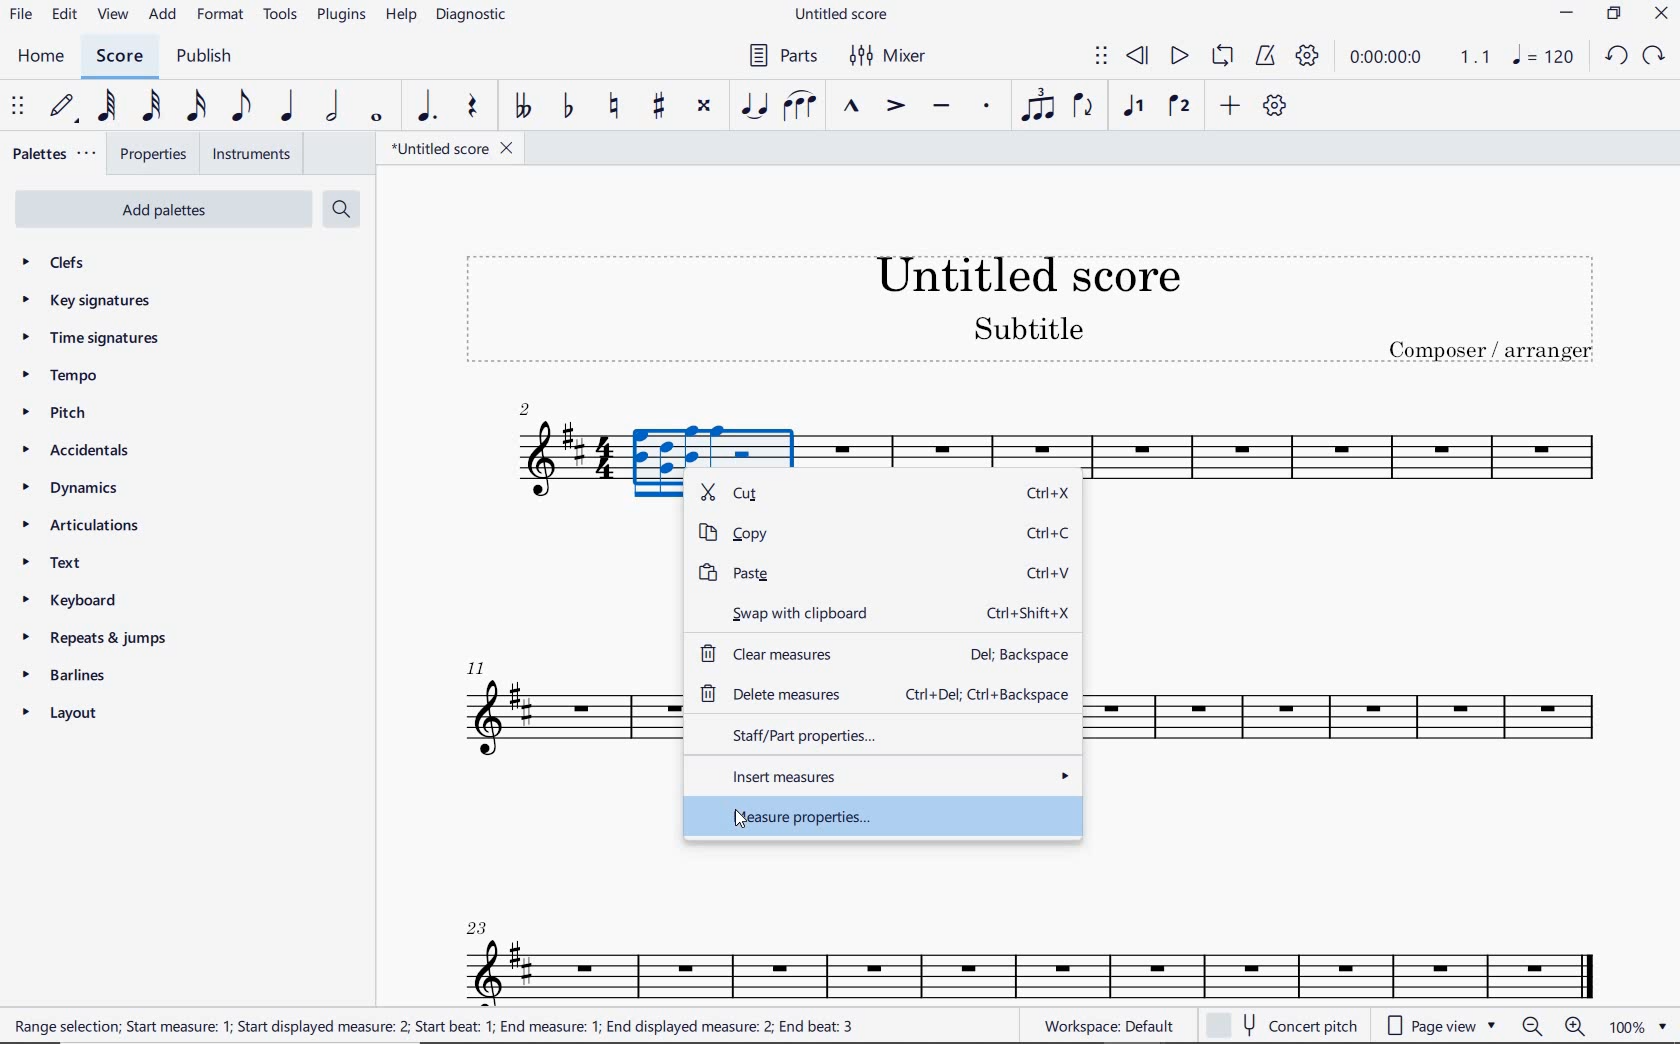 Image resolution: width=1680 pixels, height=1044 pixels. Describe the element at coordinates (152, 107) in the screenshot. I see `32ND NOTE` at that location.